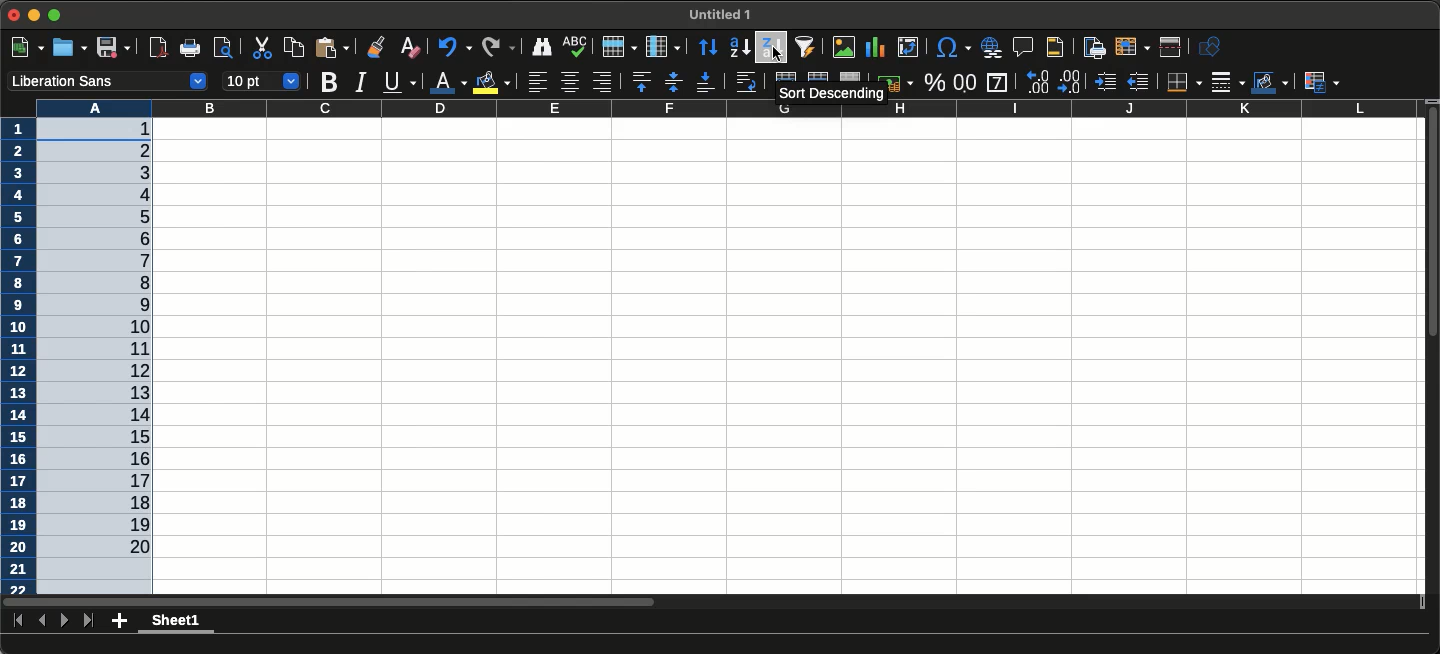 This screenshot has width=1440, height=654. I want to click on Insert hyperlink, so click(988, 48).